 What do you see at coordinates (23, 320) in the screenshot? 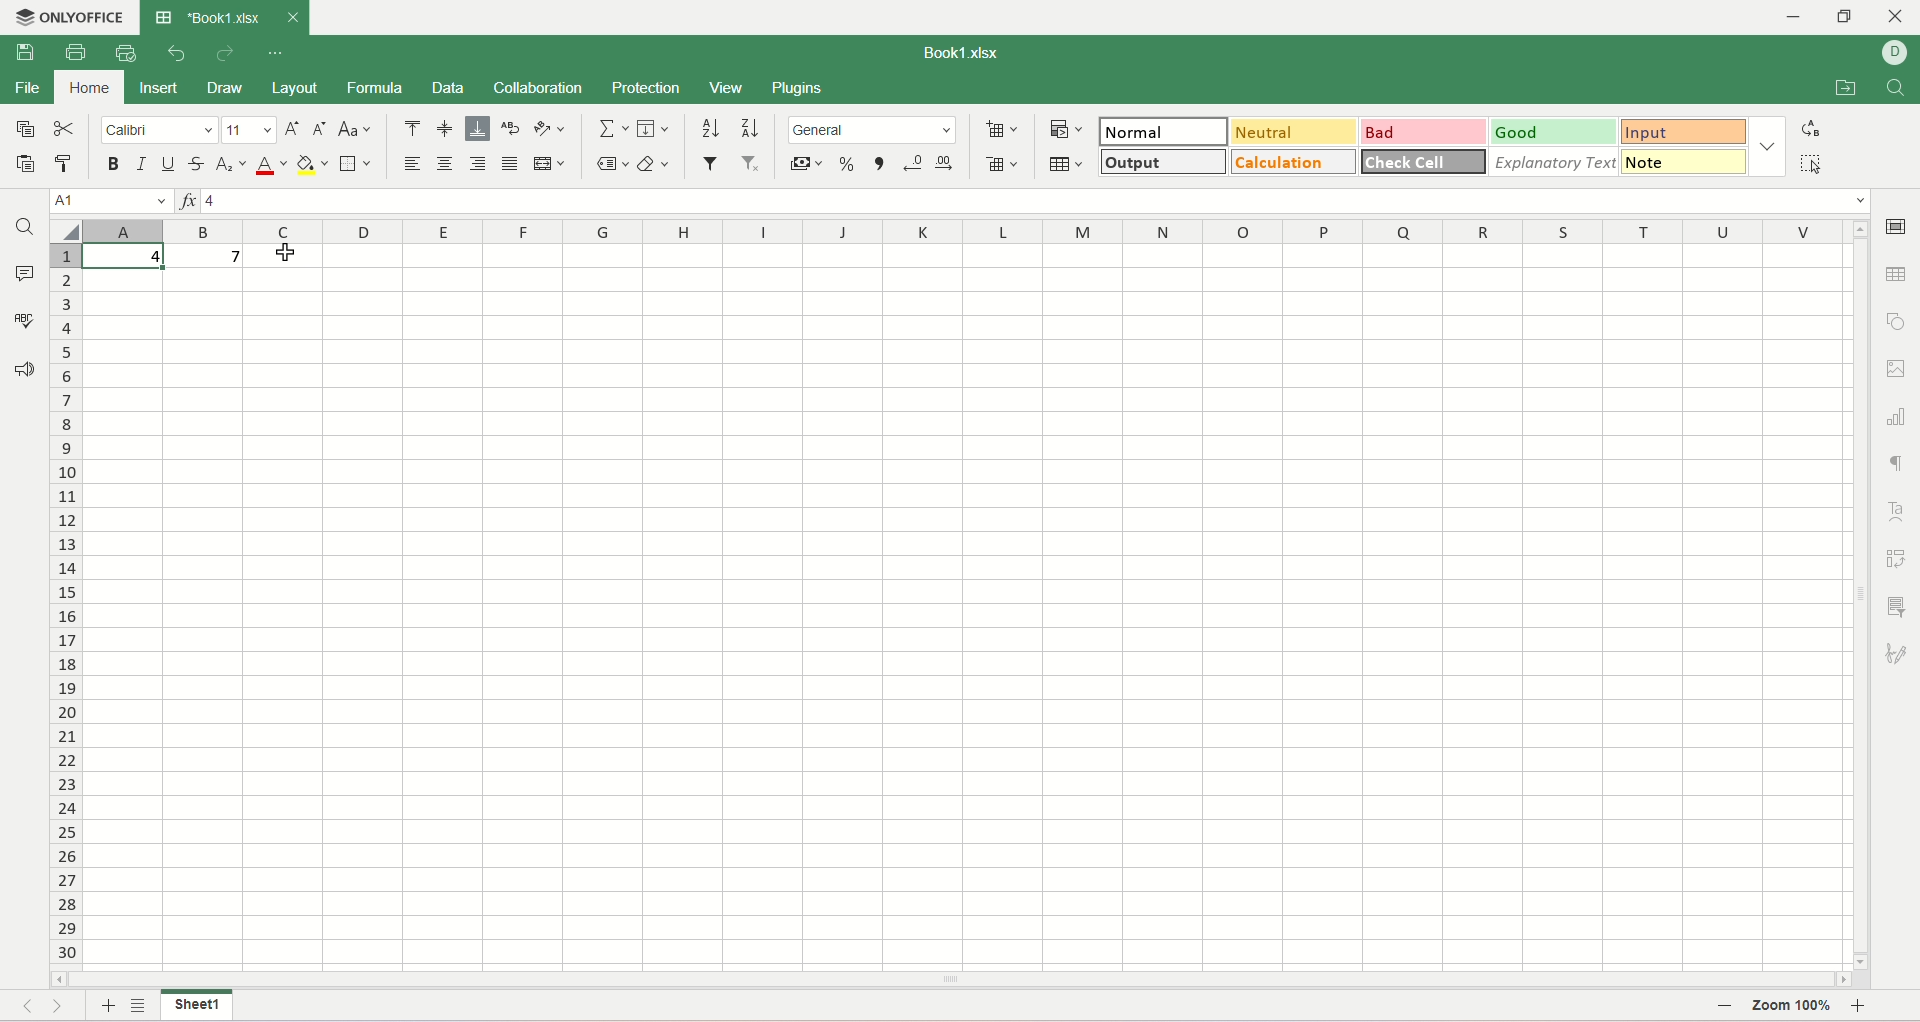
I see `spell check` at bounding box center [23, 320].